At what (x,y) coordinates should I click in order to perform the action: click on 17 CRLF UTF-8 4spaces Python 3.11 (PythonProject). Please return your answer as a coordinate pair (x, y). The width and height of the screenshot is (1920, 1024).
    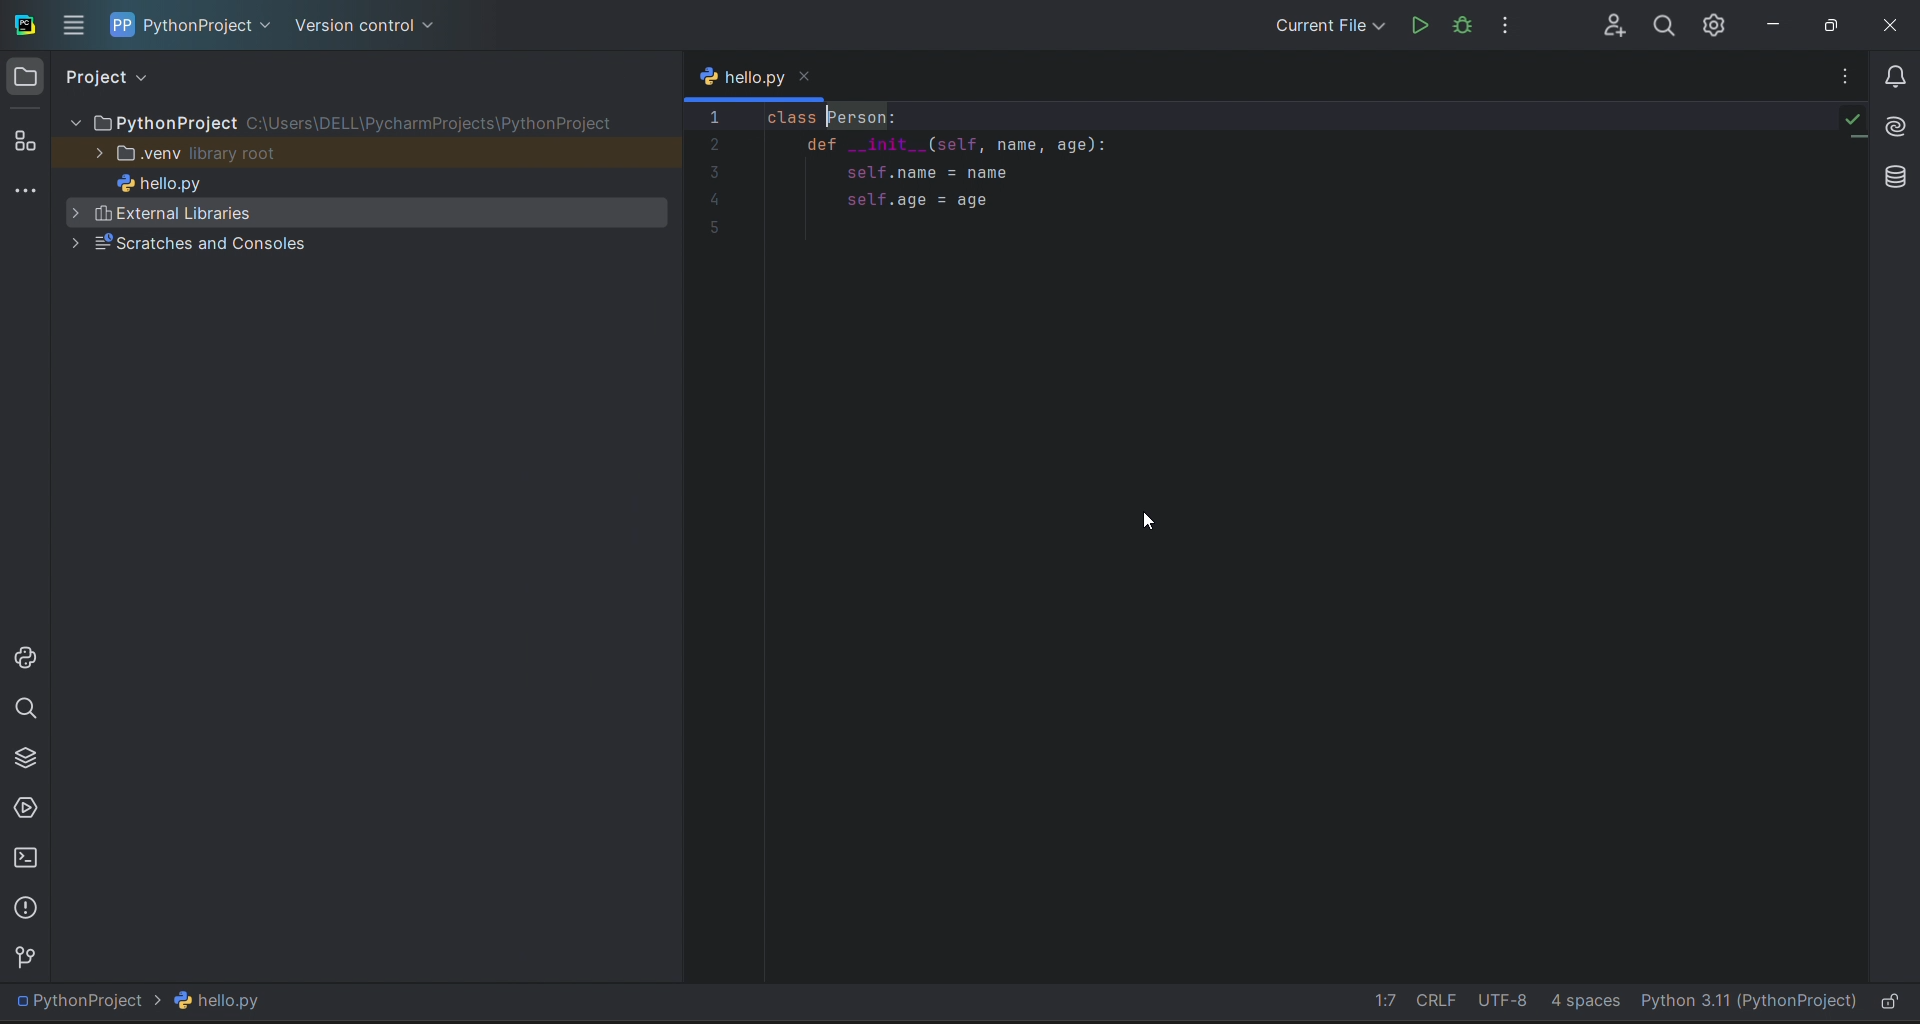
    Looking at the image, I should click on (1617, 999).